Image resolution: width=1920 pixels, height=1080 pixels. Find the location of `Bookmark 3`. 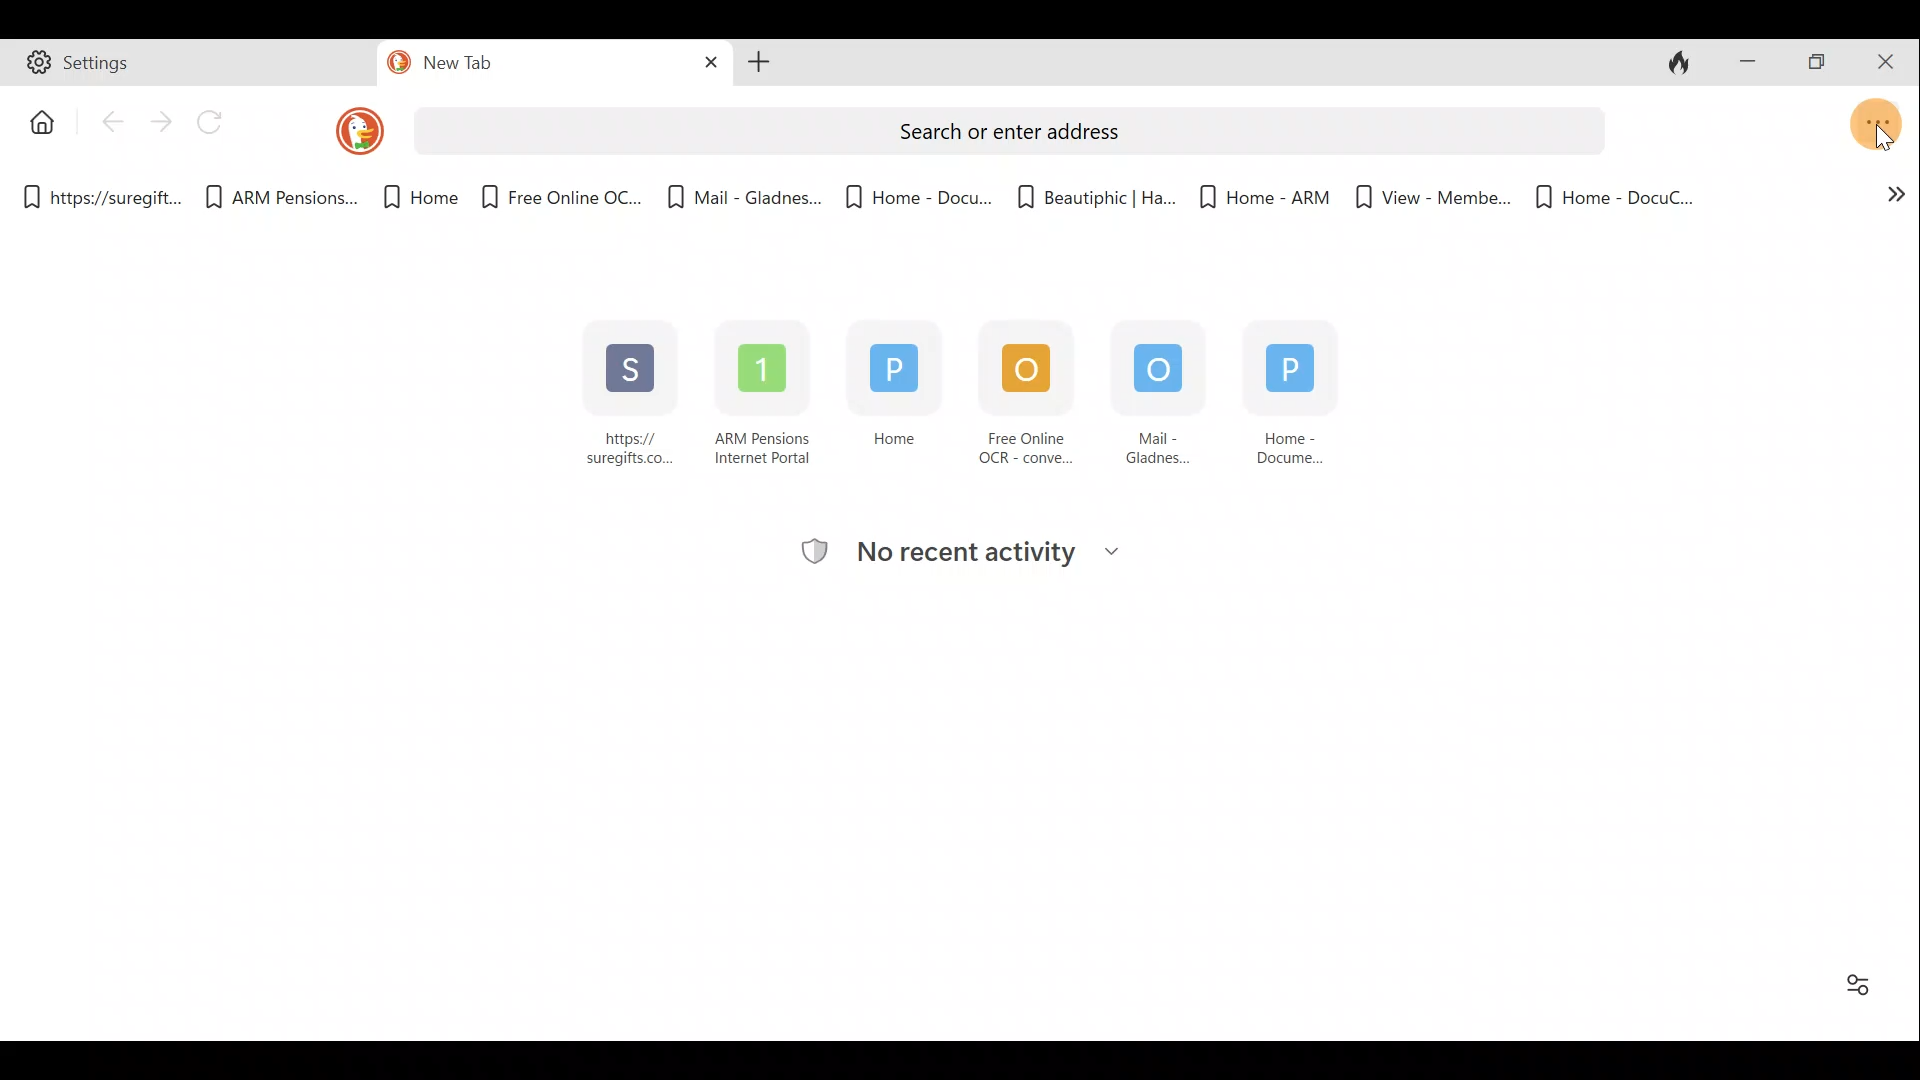

Bookmark 3 is located at coordinates (410, 198).